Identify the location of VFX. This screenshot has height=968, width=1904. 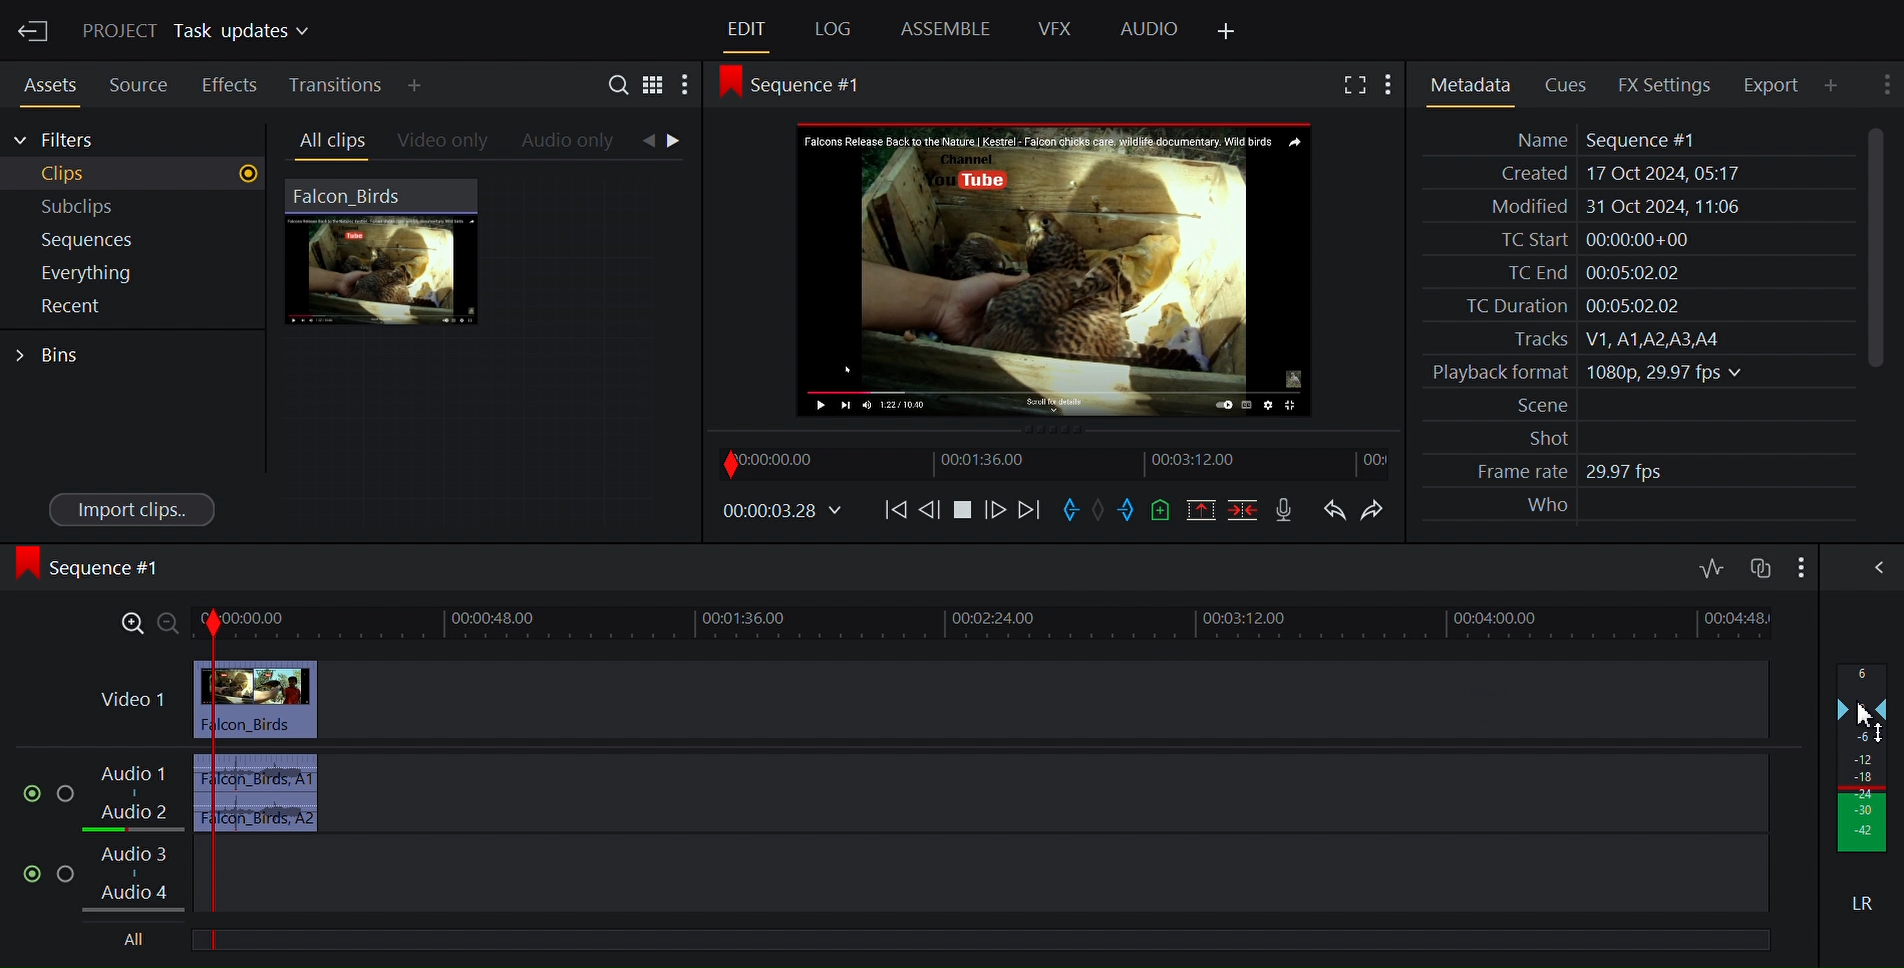
(1055, 30).